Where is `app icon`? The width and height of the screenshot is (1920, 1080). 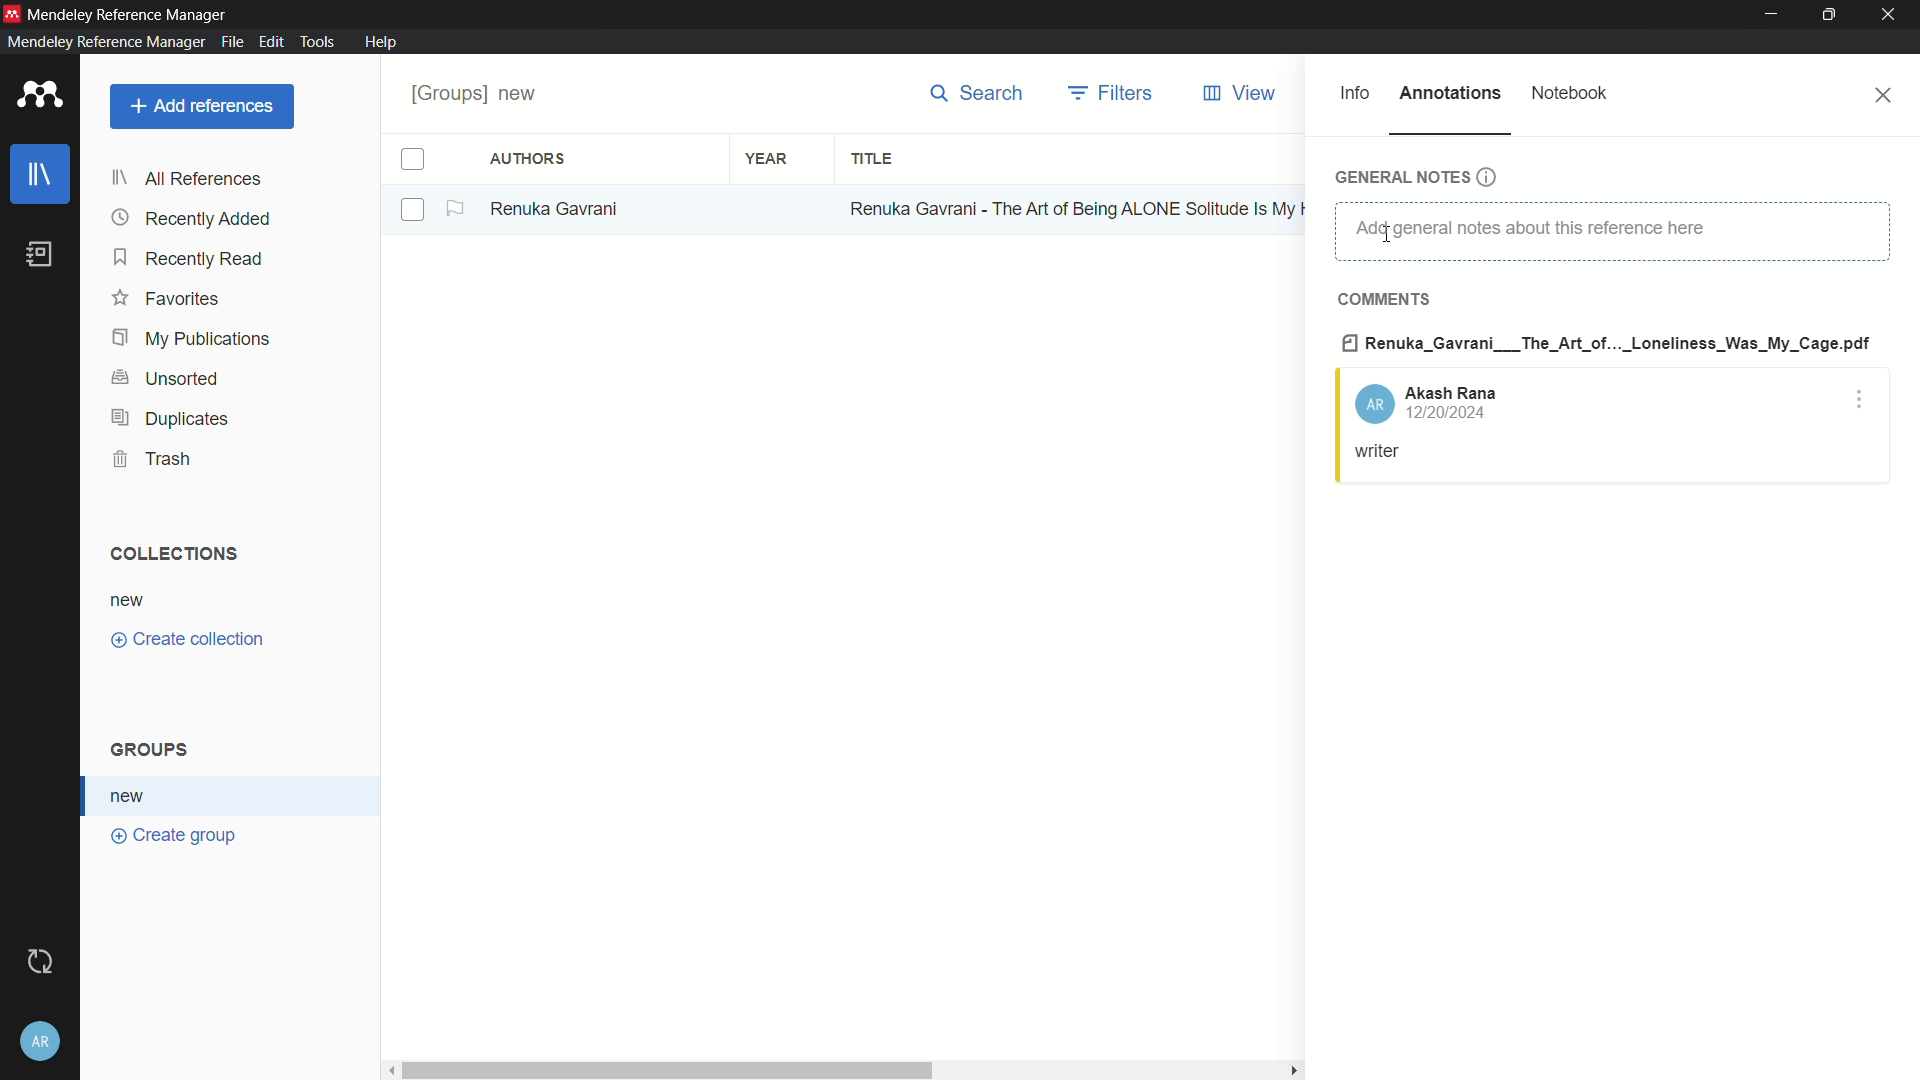 app icon is located at coordinates (40, 96).